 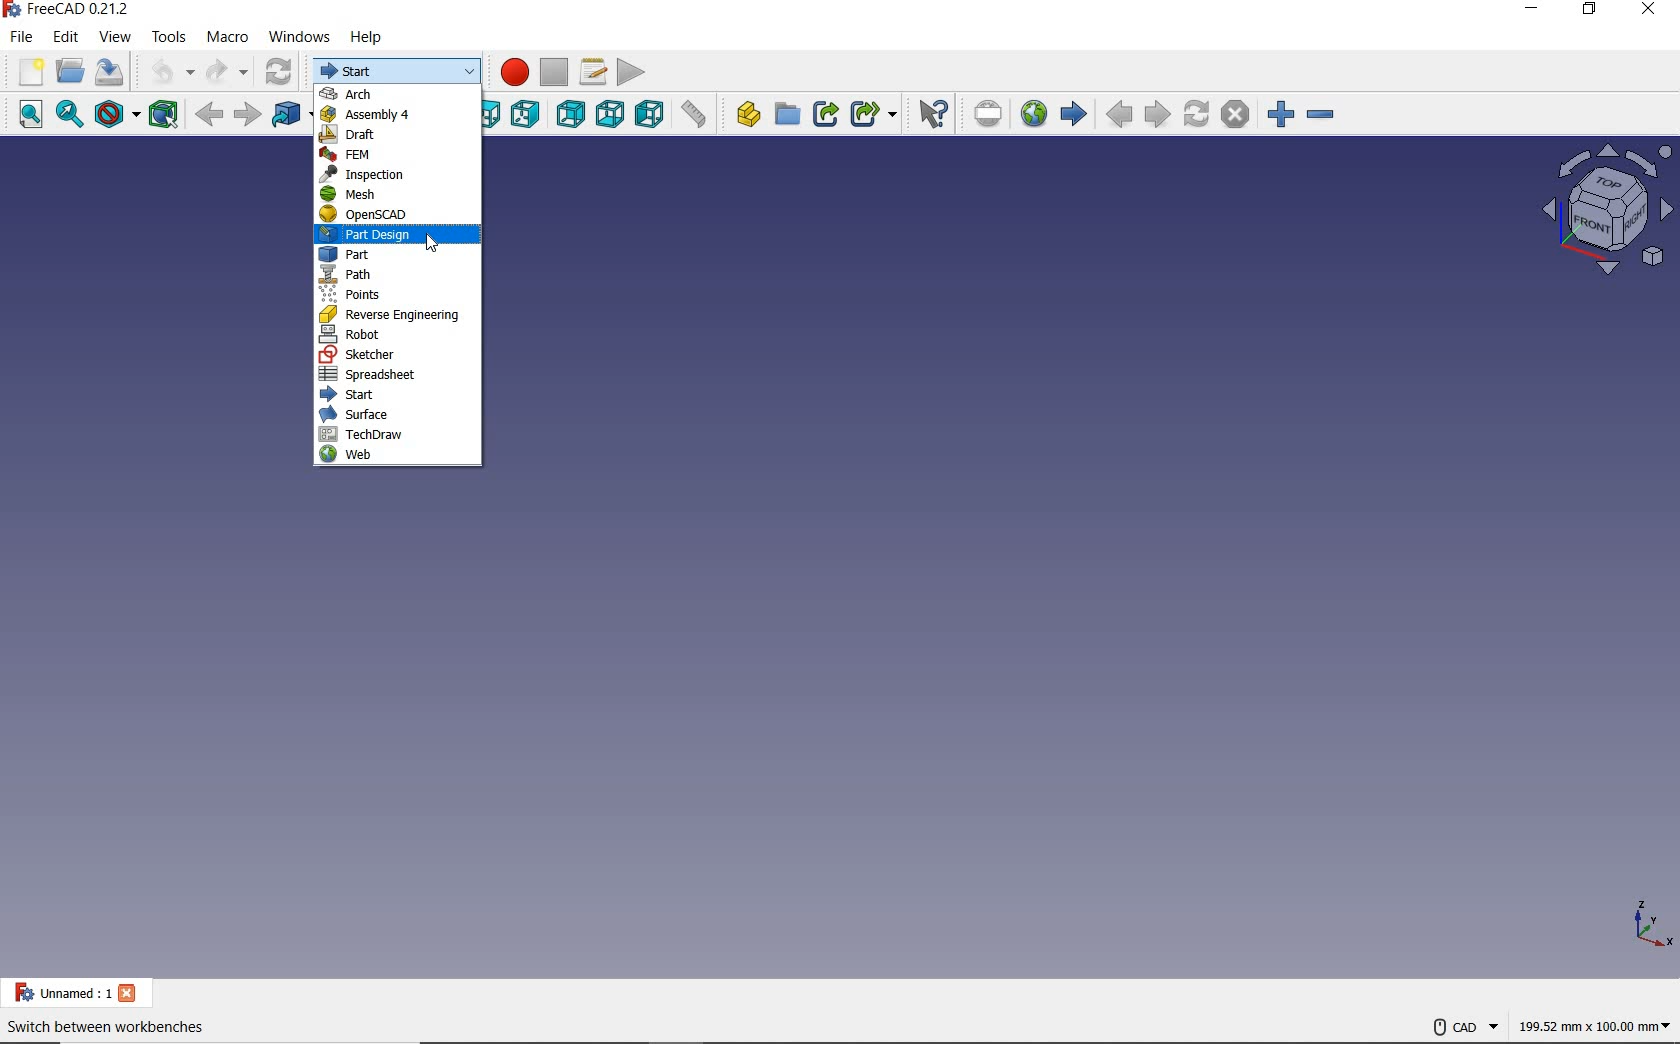 I want to click on Switch between workbenches, so click(x=115, y=1030).